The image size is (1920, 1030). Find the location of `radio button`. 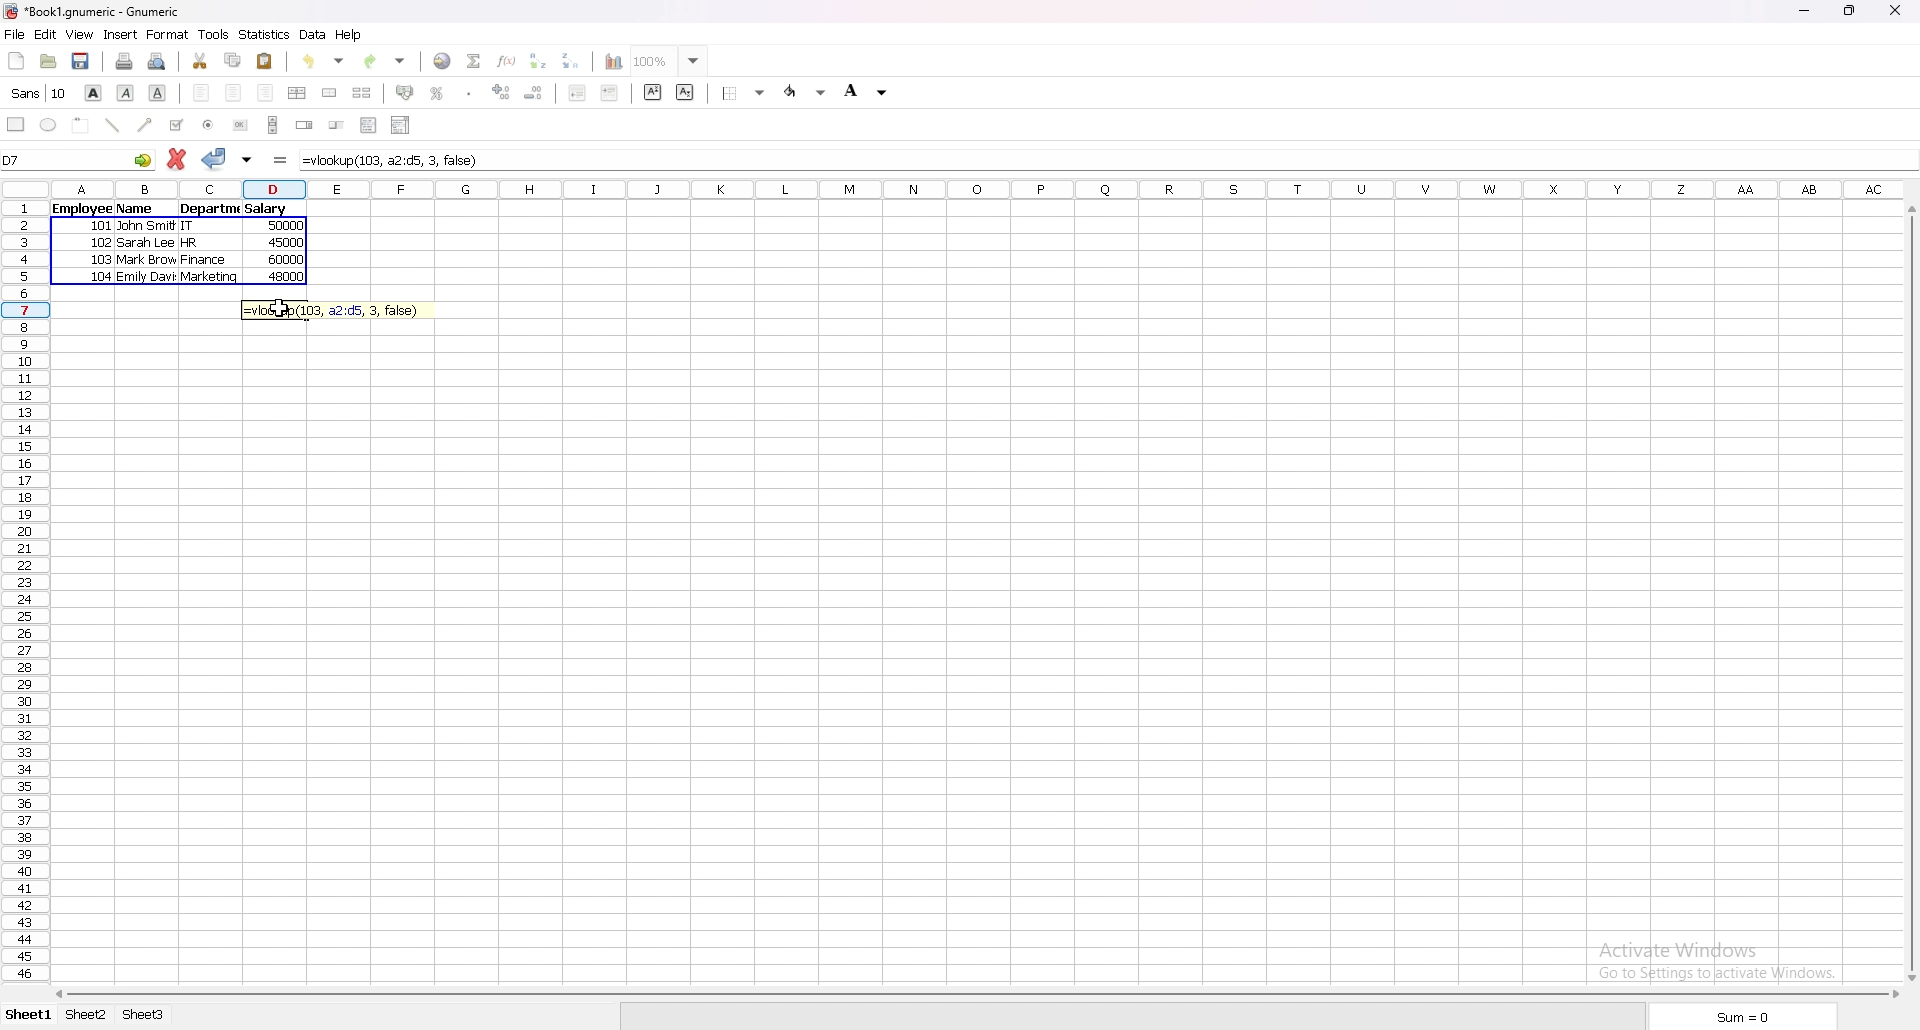

radio button is located at coordinates (208, 125).